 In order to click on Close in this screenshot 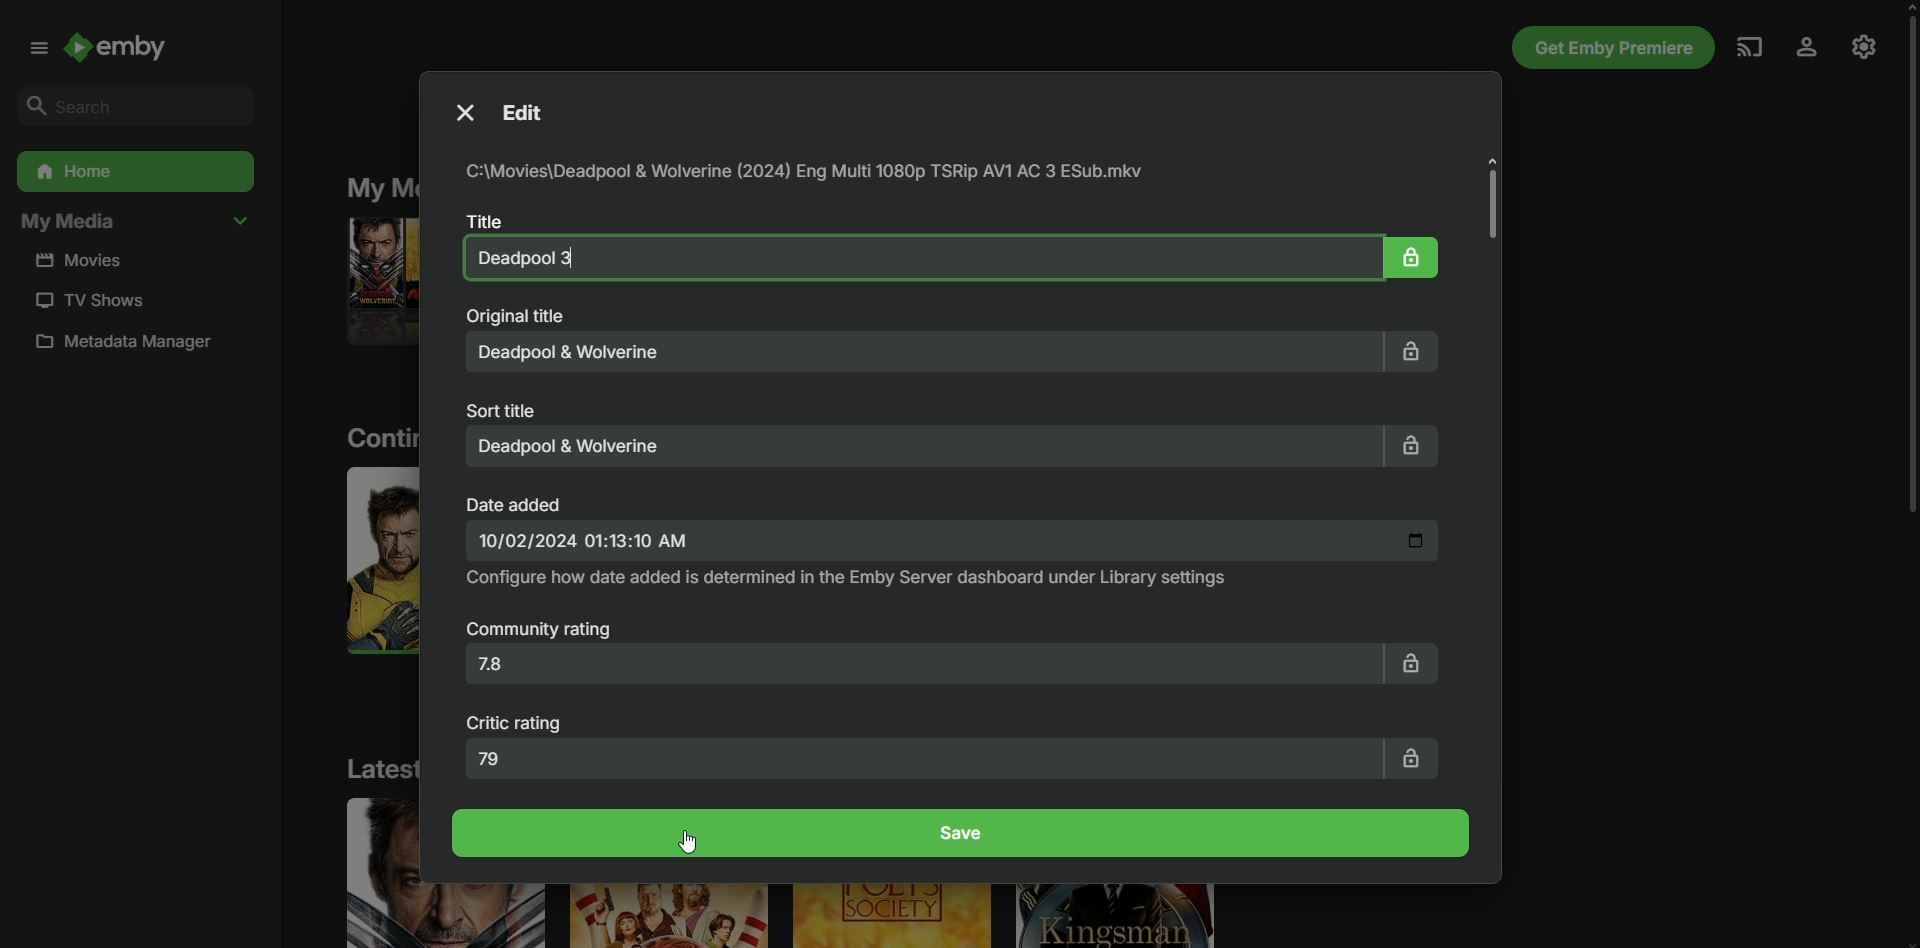, I will do `click(462, 112)`.